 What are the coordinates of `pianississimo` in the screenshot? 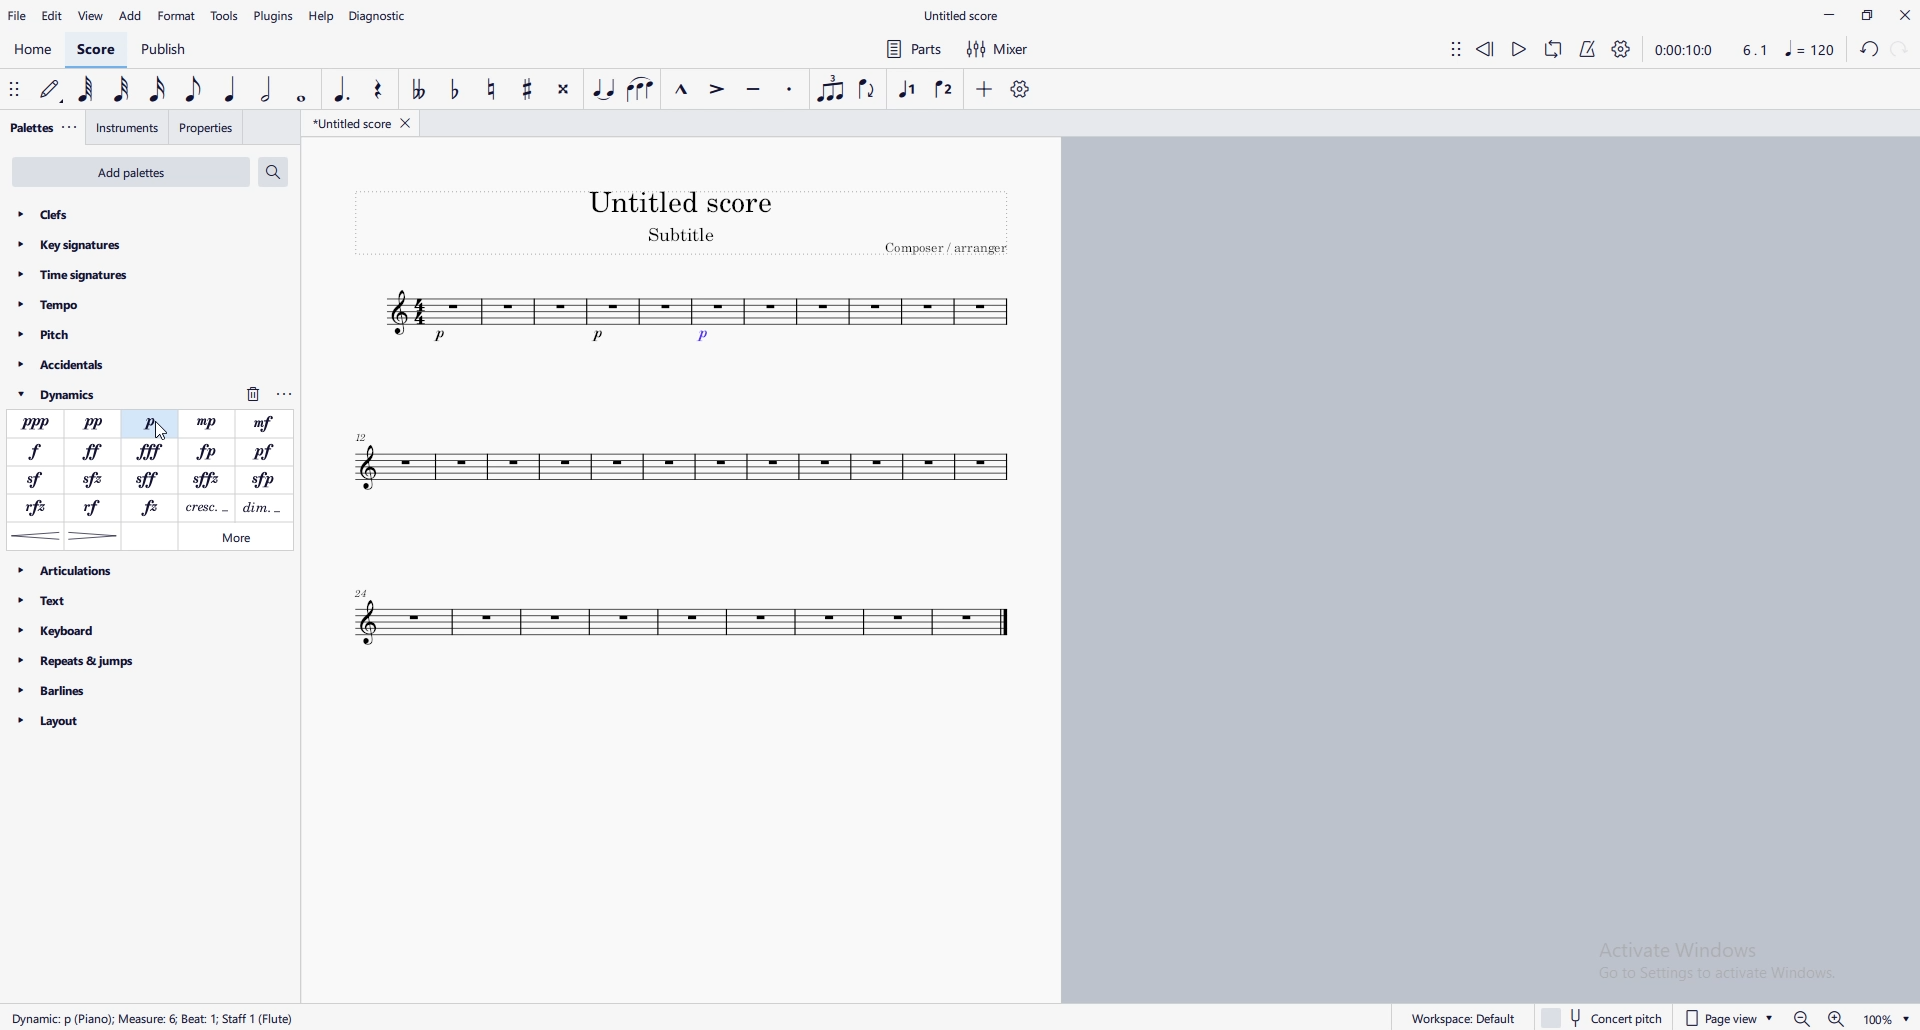 It's located at (34, 423).